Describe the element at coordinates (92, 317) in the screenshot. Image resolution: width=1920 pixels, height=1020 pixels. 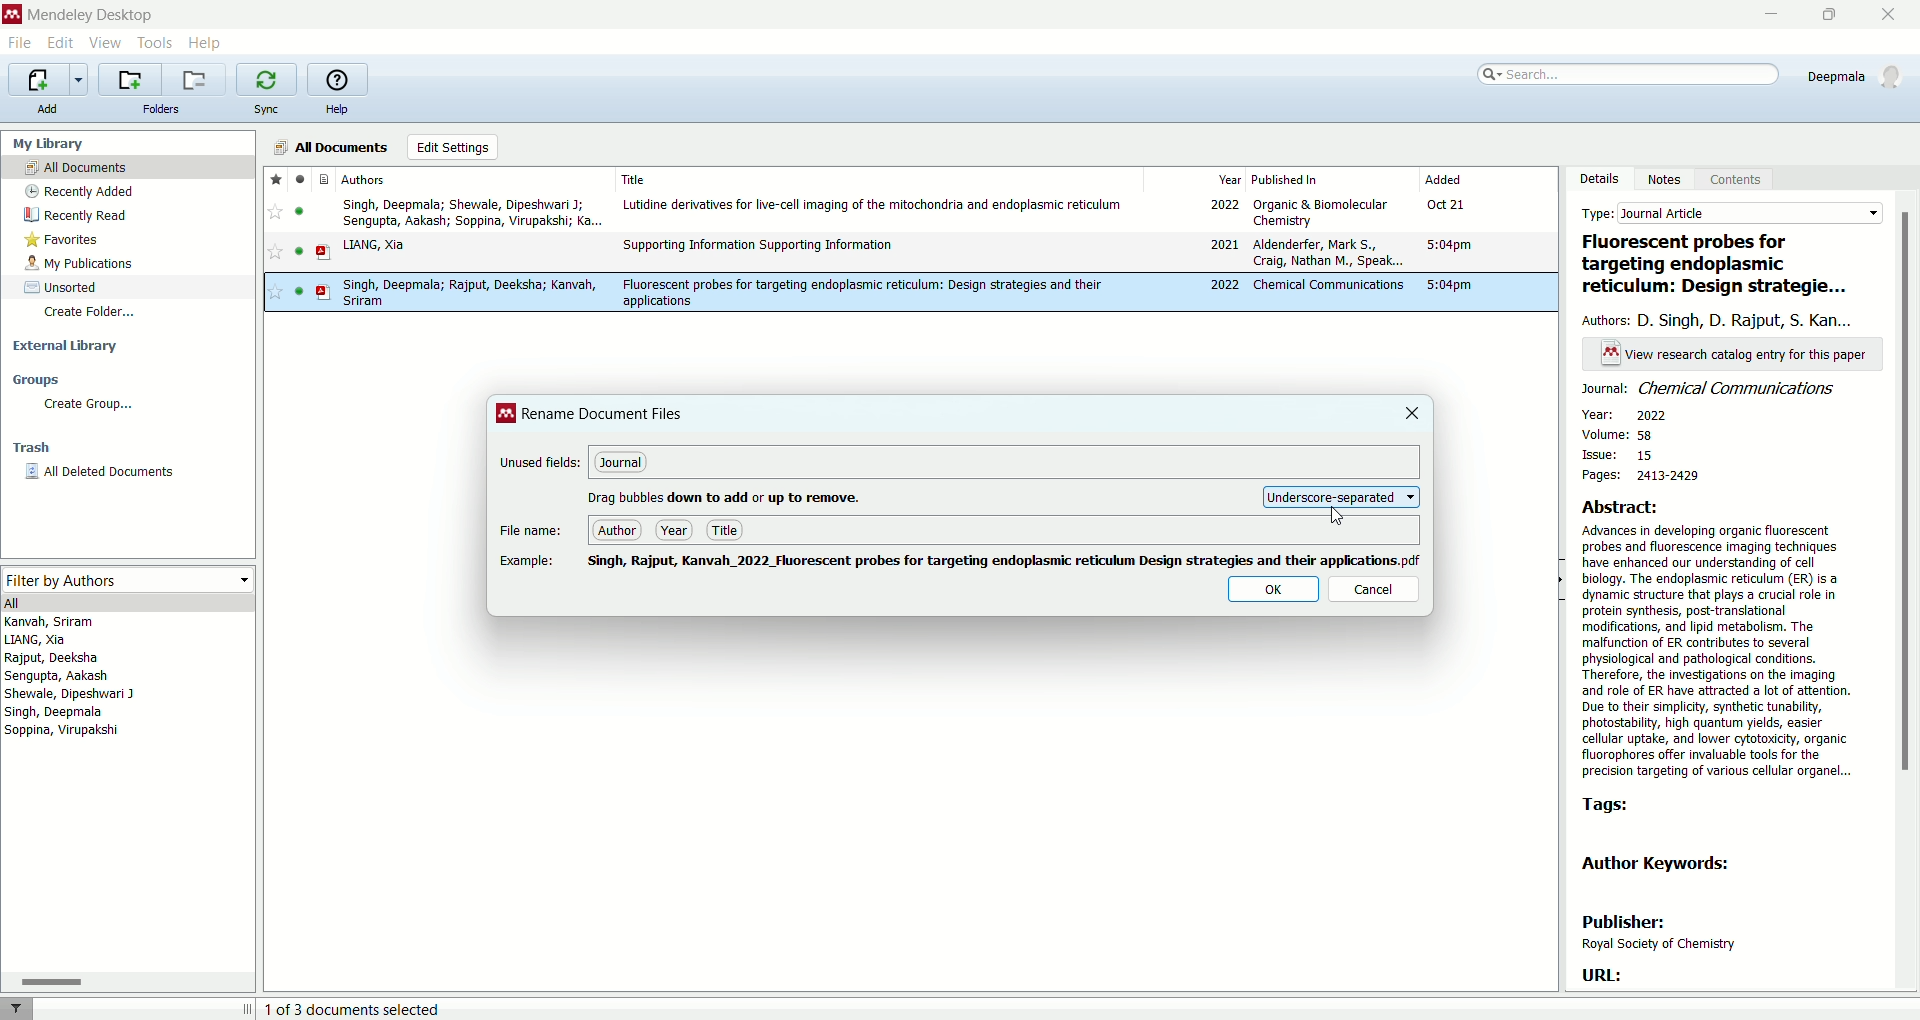
I see `create folder` at that location.